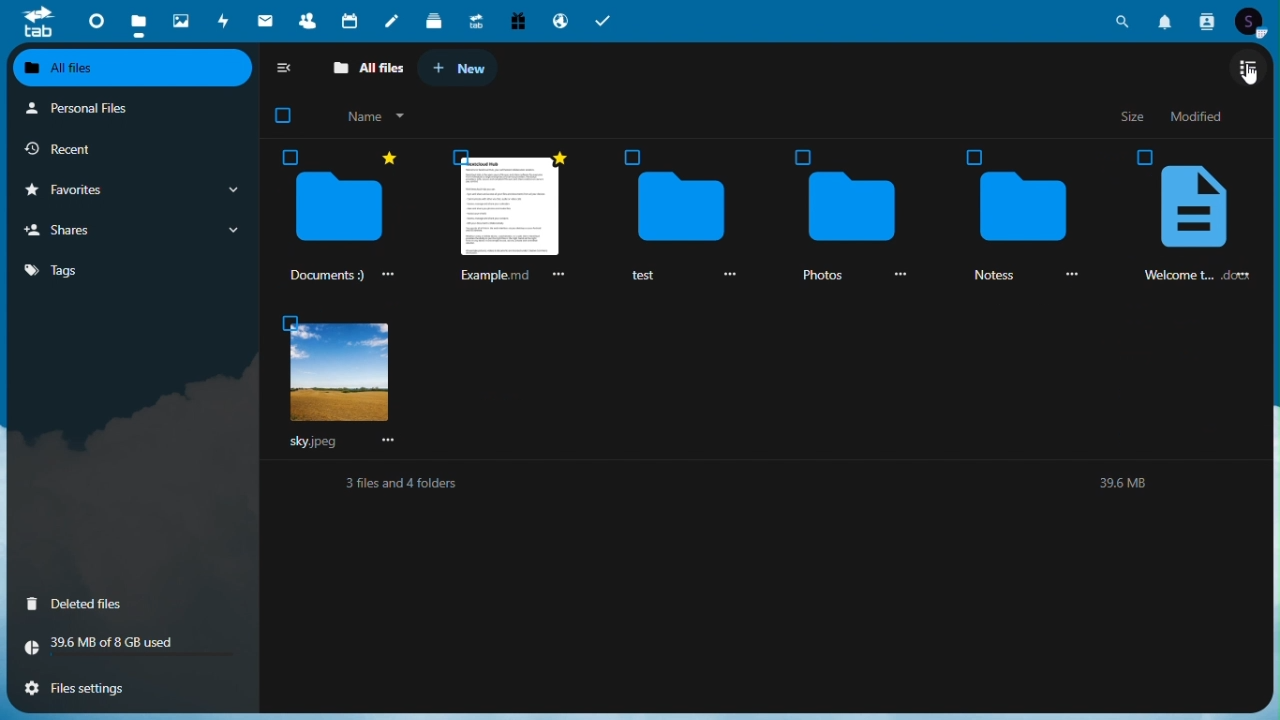  I want to click on more options, so click(726, 274).